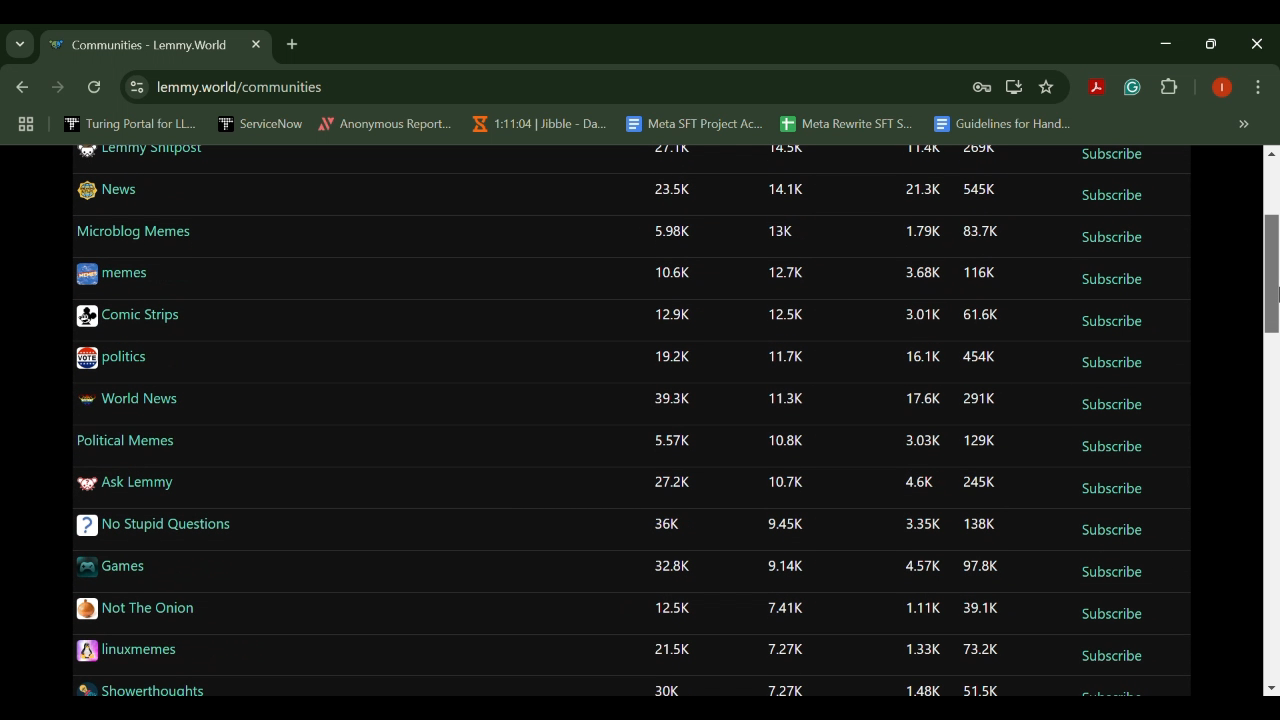  What do you see at coordinates (1112, 321) in the screenshot?
I see `Subscribe` at bounding box center [1112, 321].